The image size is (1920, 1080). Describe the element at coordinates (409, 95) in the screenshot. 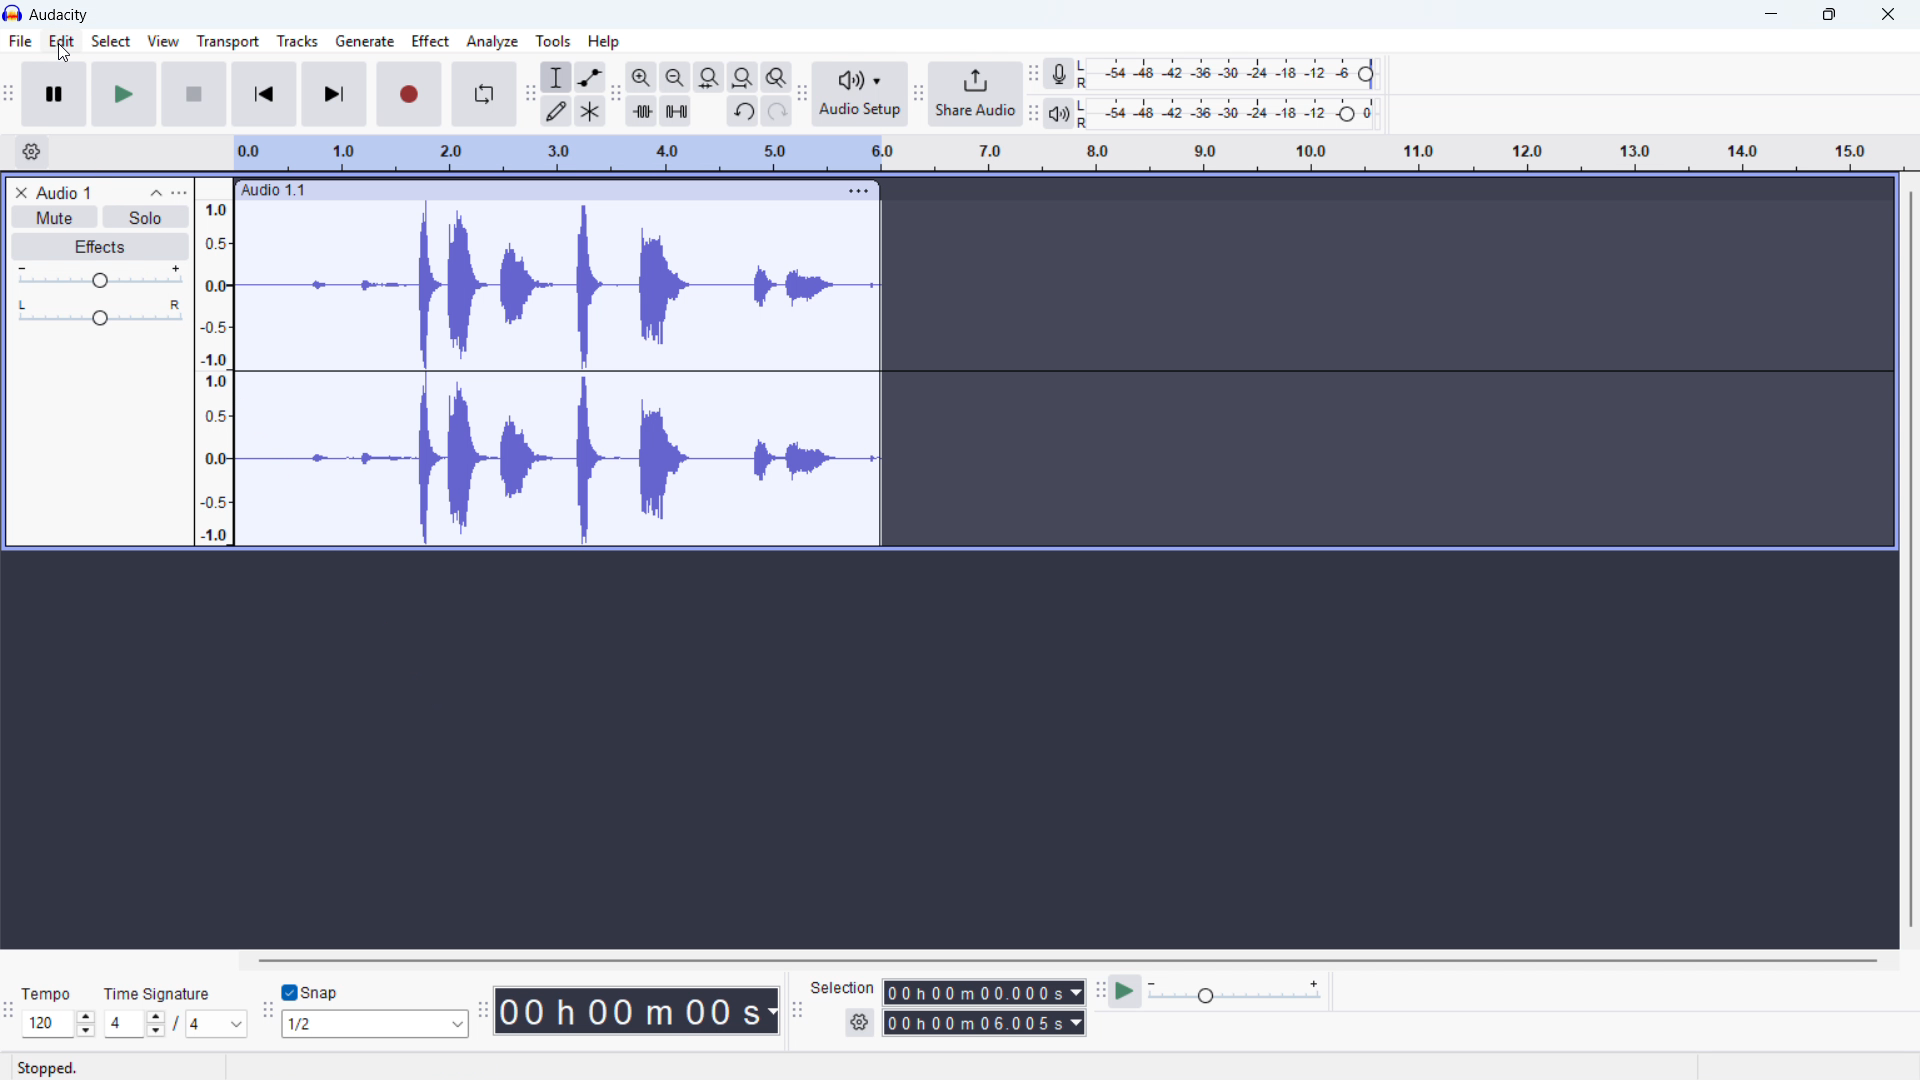

I see `record` at that location.